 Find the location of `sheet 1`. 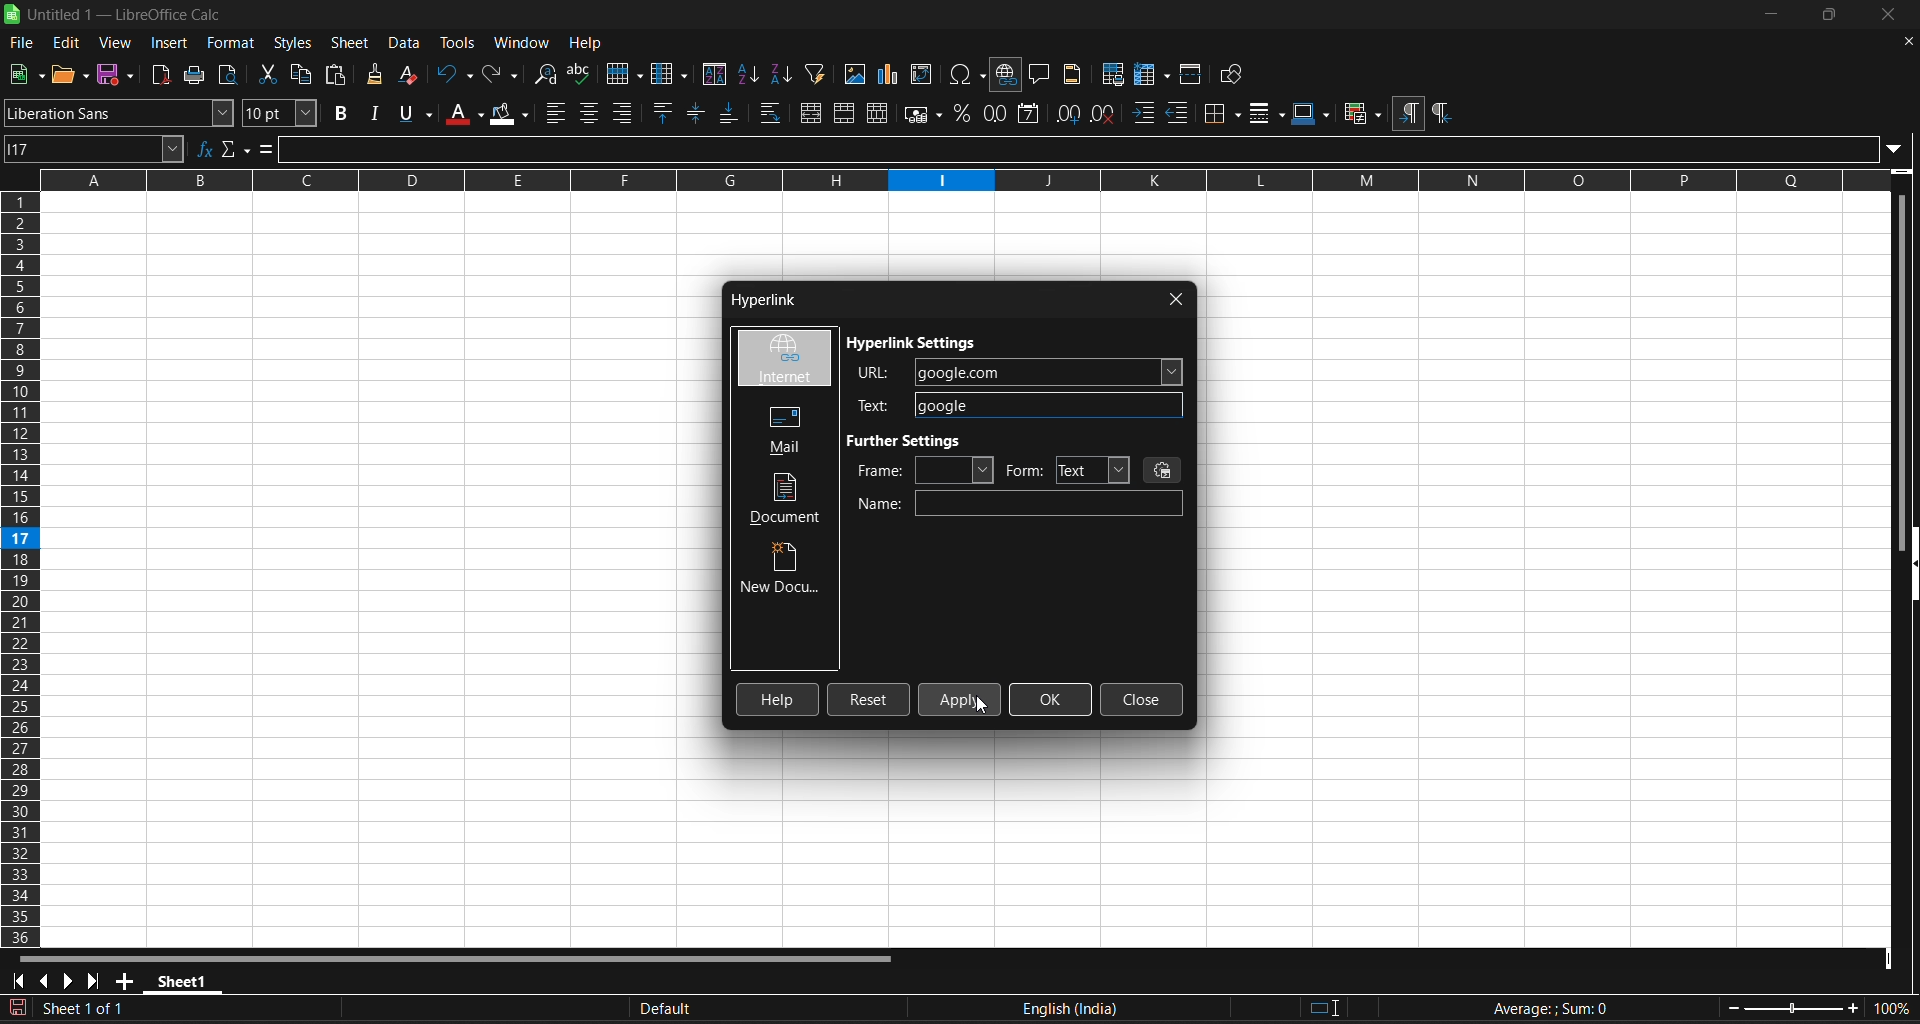

sheet 1 is located at coordinates (183, 980).